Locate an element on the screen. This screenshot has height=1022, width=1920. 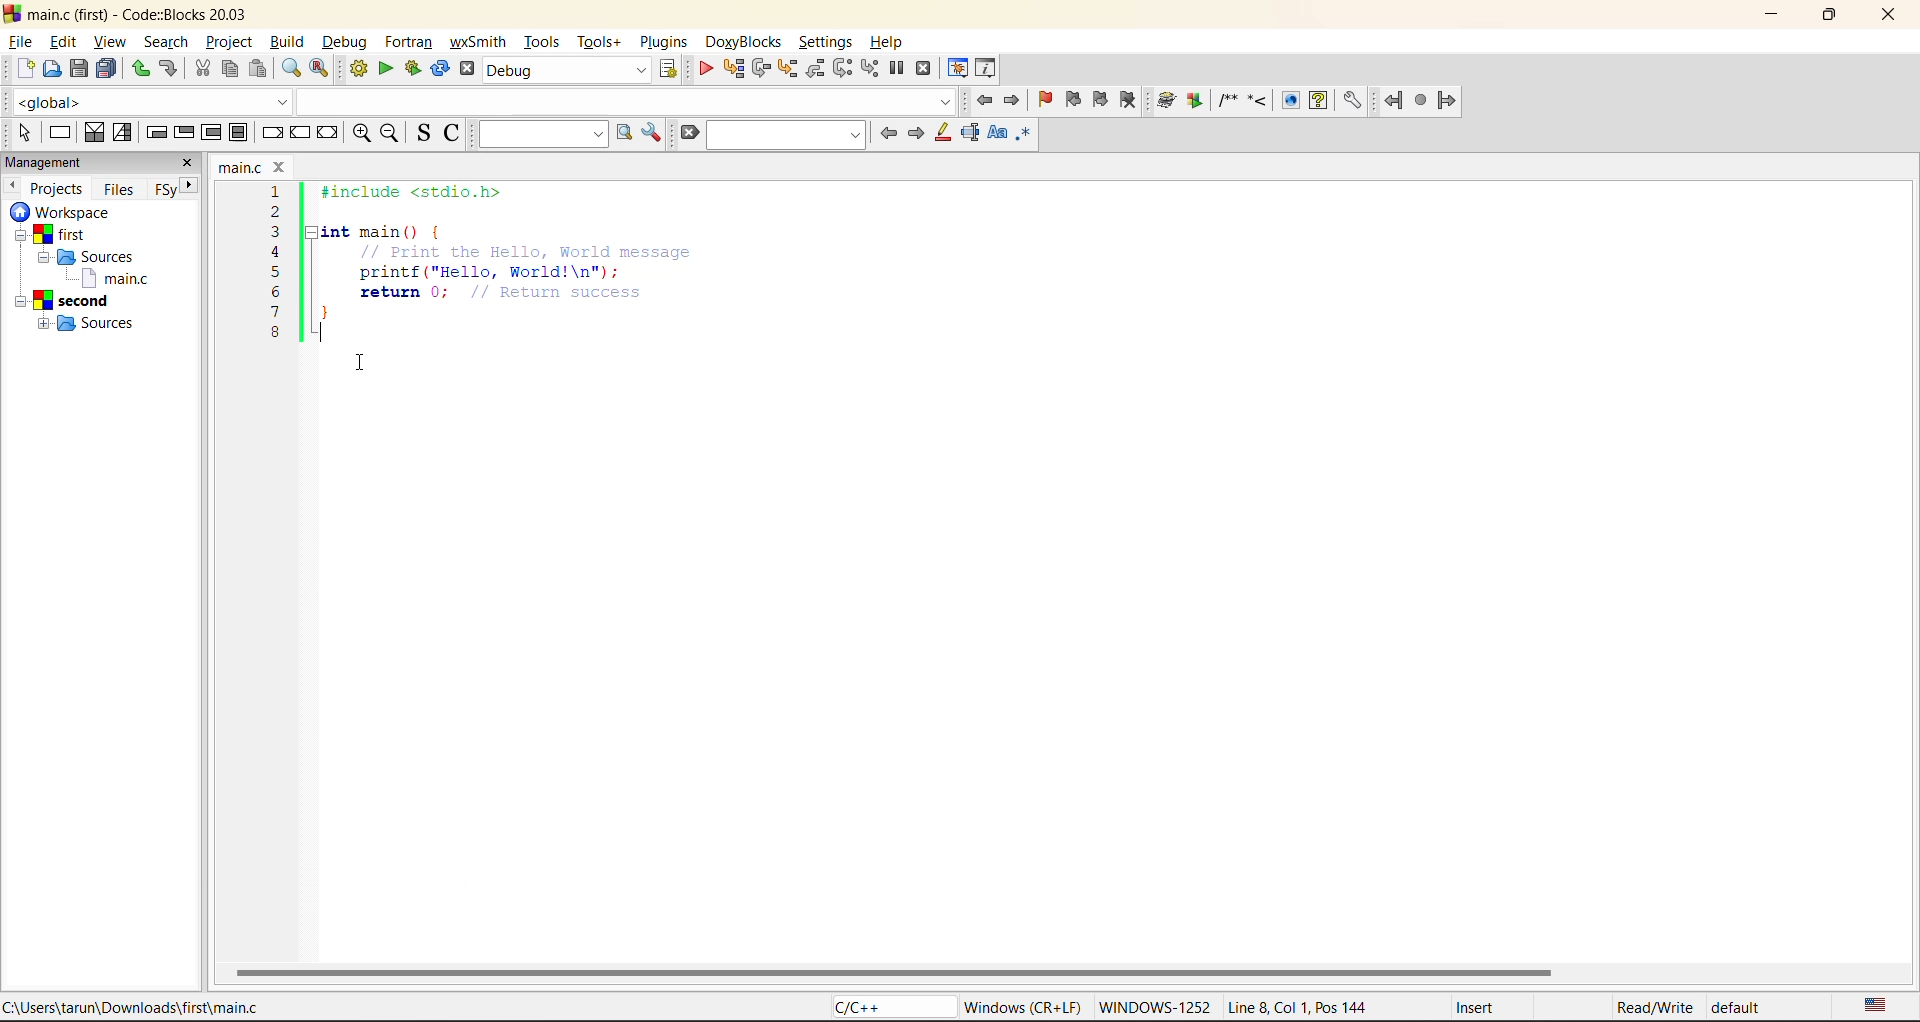
clear bookmarks is located at coordinates (1133, 99).